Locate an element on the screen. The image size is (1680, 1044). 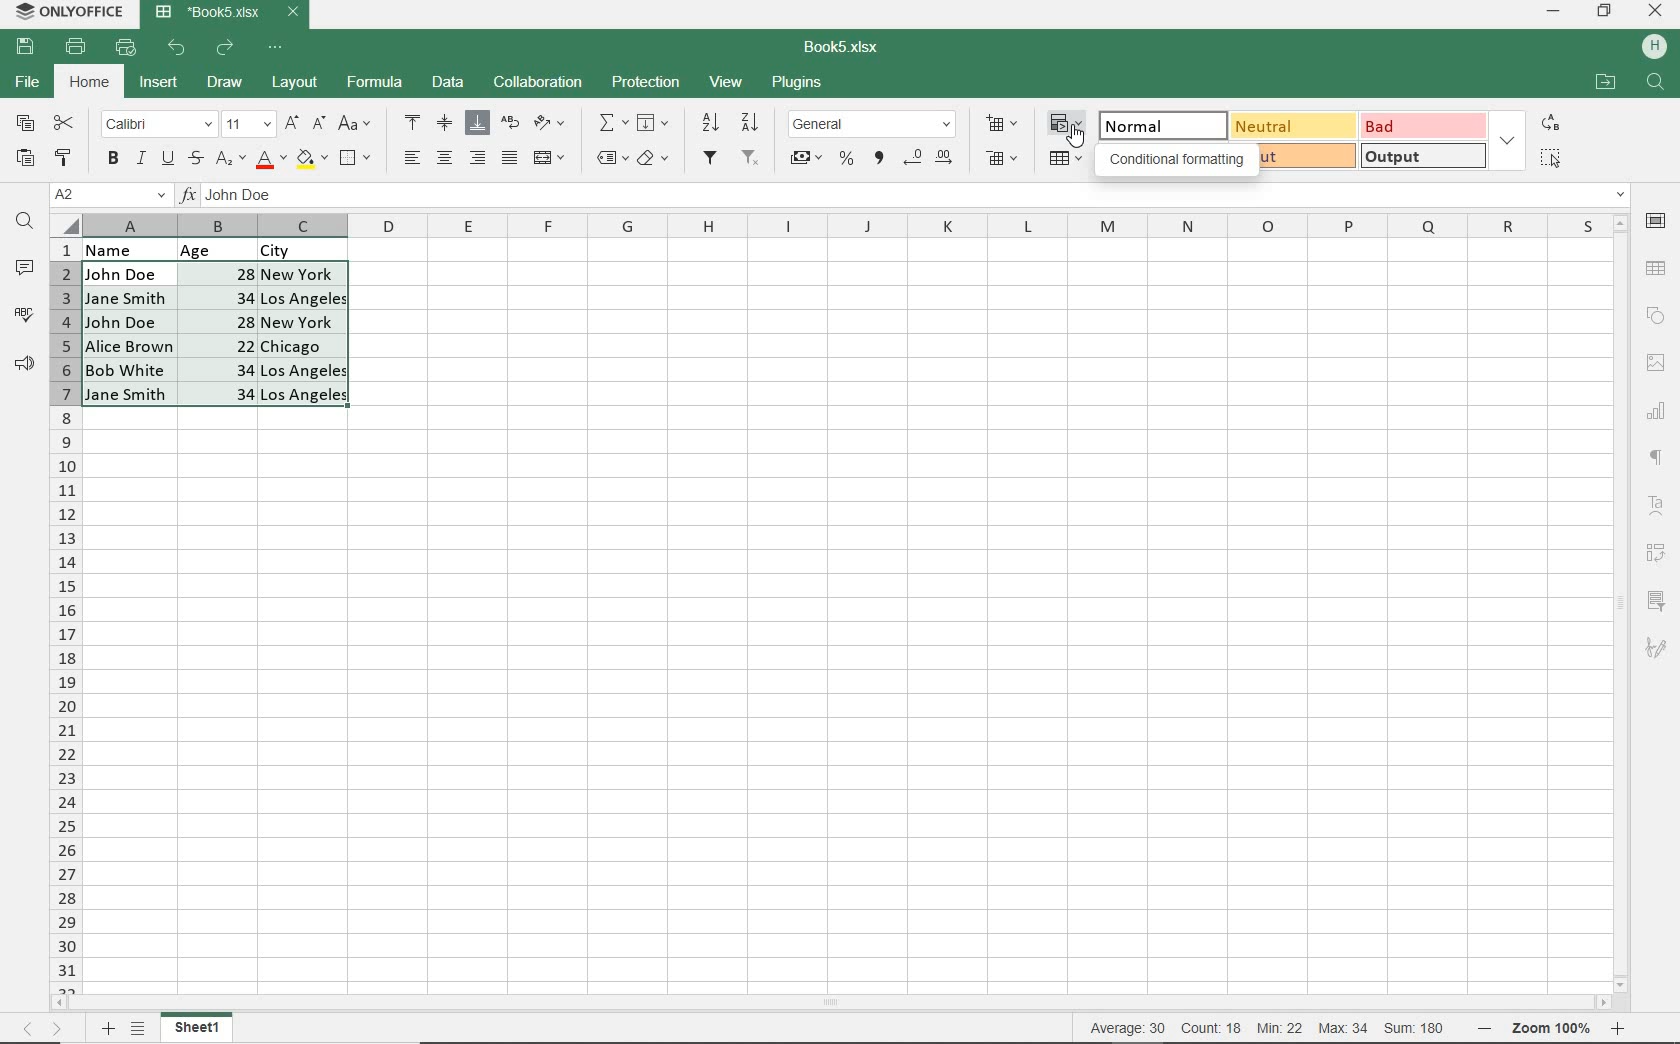
SLICER is located at coordinates (1658, 602).